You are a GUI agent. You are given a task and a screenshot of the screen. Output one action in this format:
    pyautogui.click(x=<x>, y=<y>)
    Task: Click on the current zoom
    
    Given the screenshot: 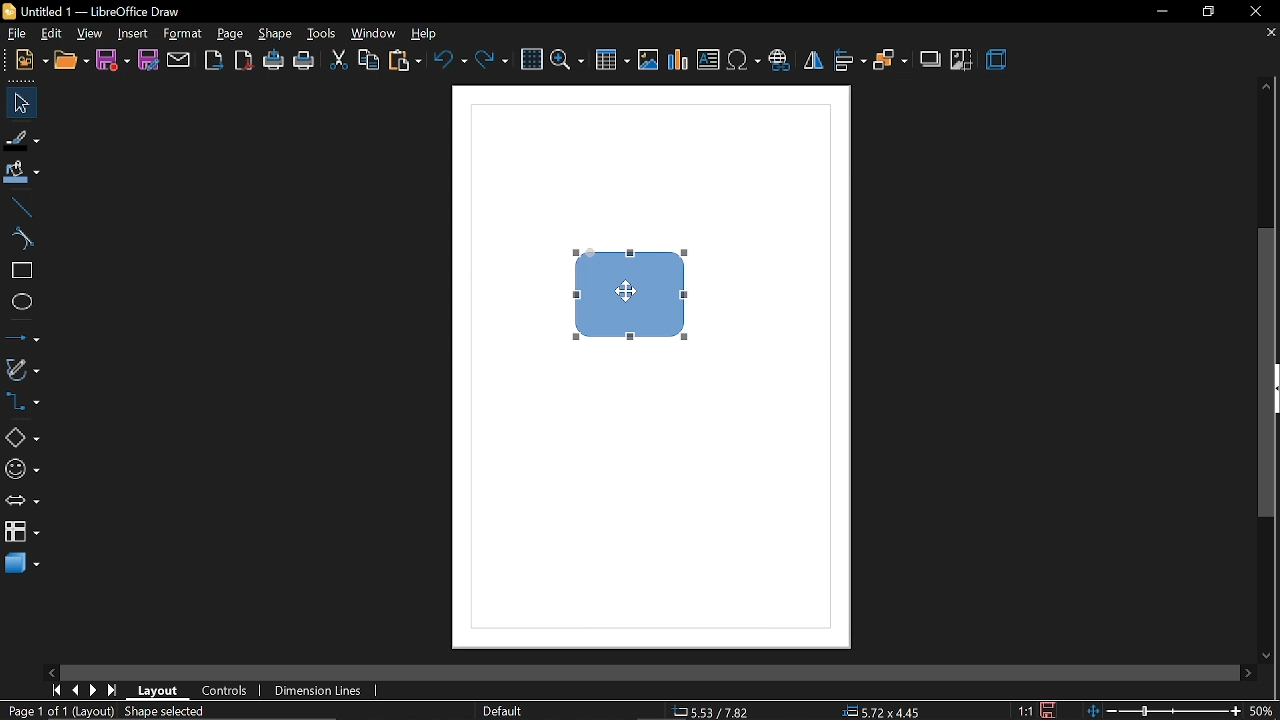 What is the action you would take?
    pyautogui.click(x=1265, y=712)
    